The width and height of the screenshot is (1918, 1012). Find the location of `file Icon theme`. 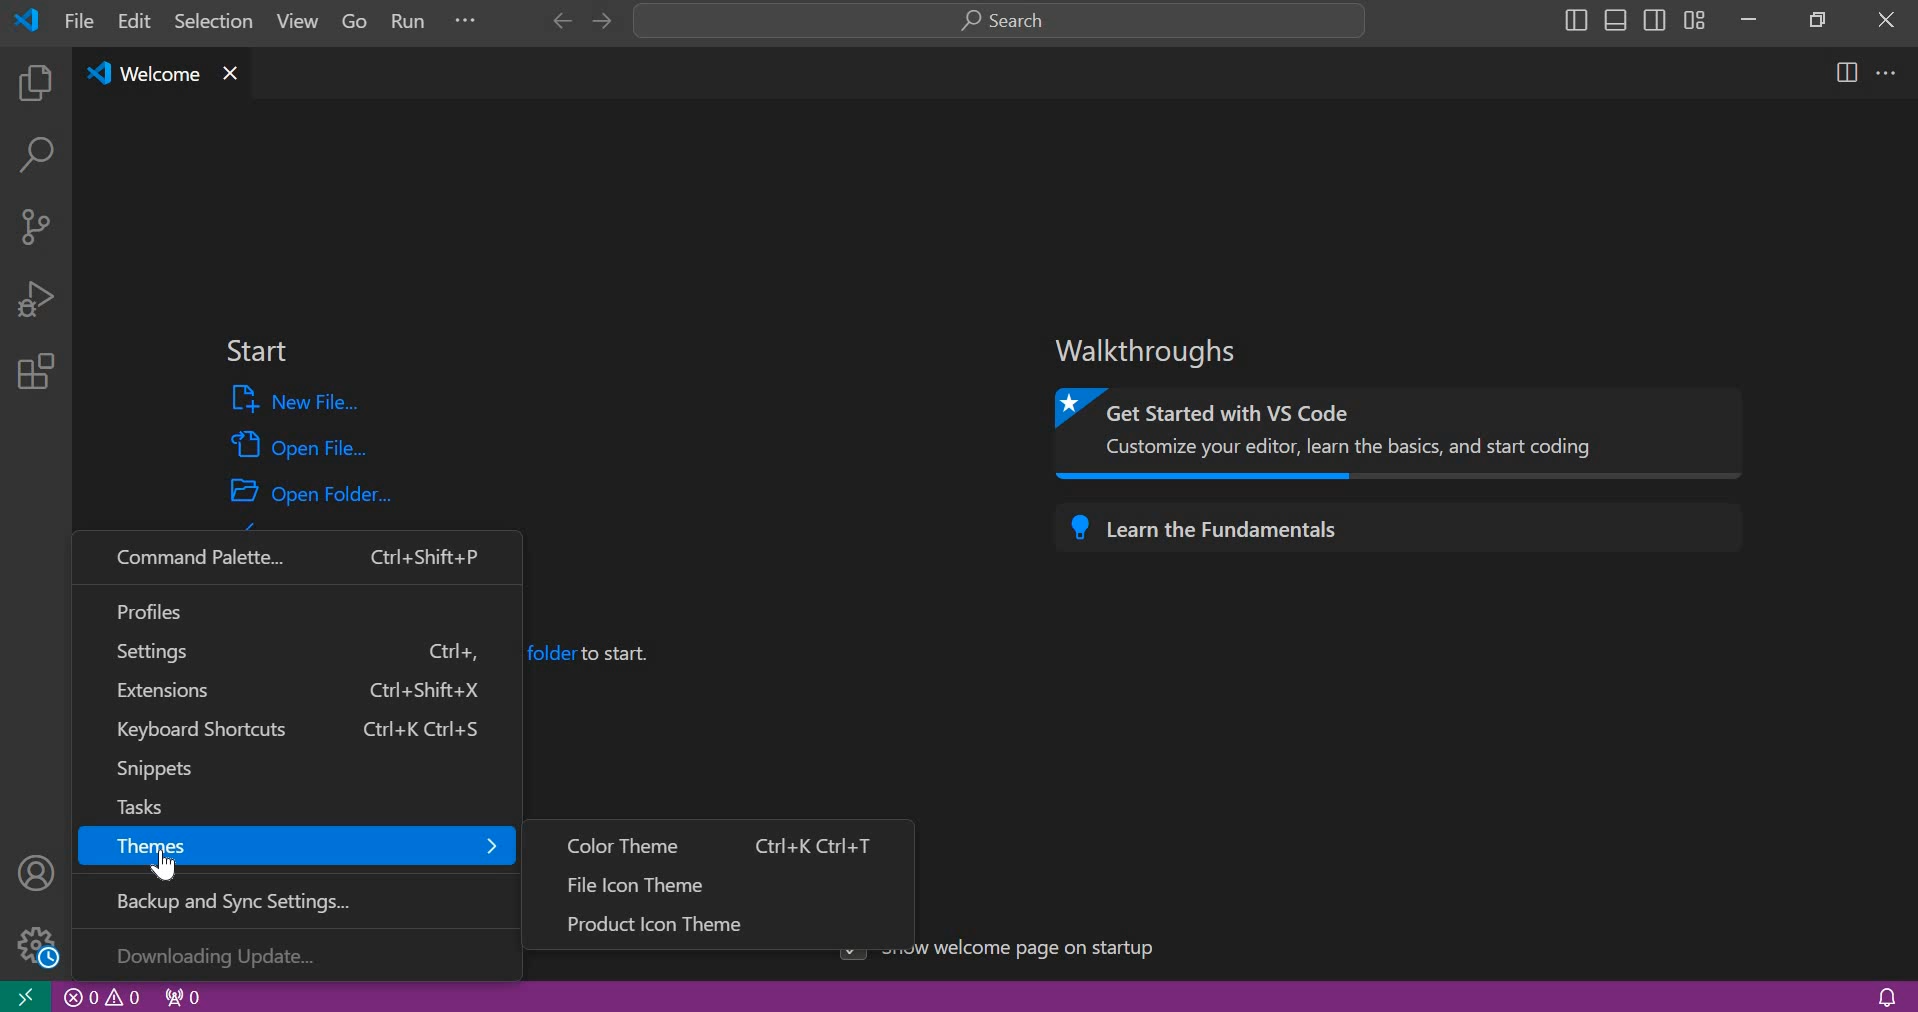

file Icon theme is located at coordinates (719, 882).